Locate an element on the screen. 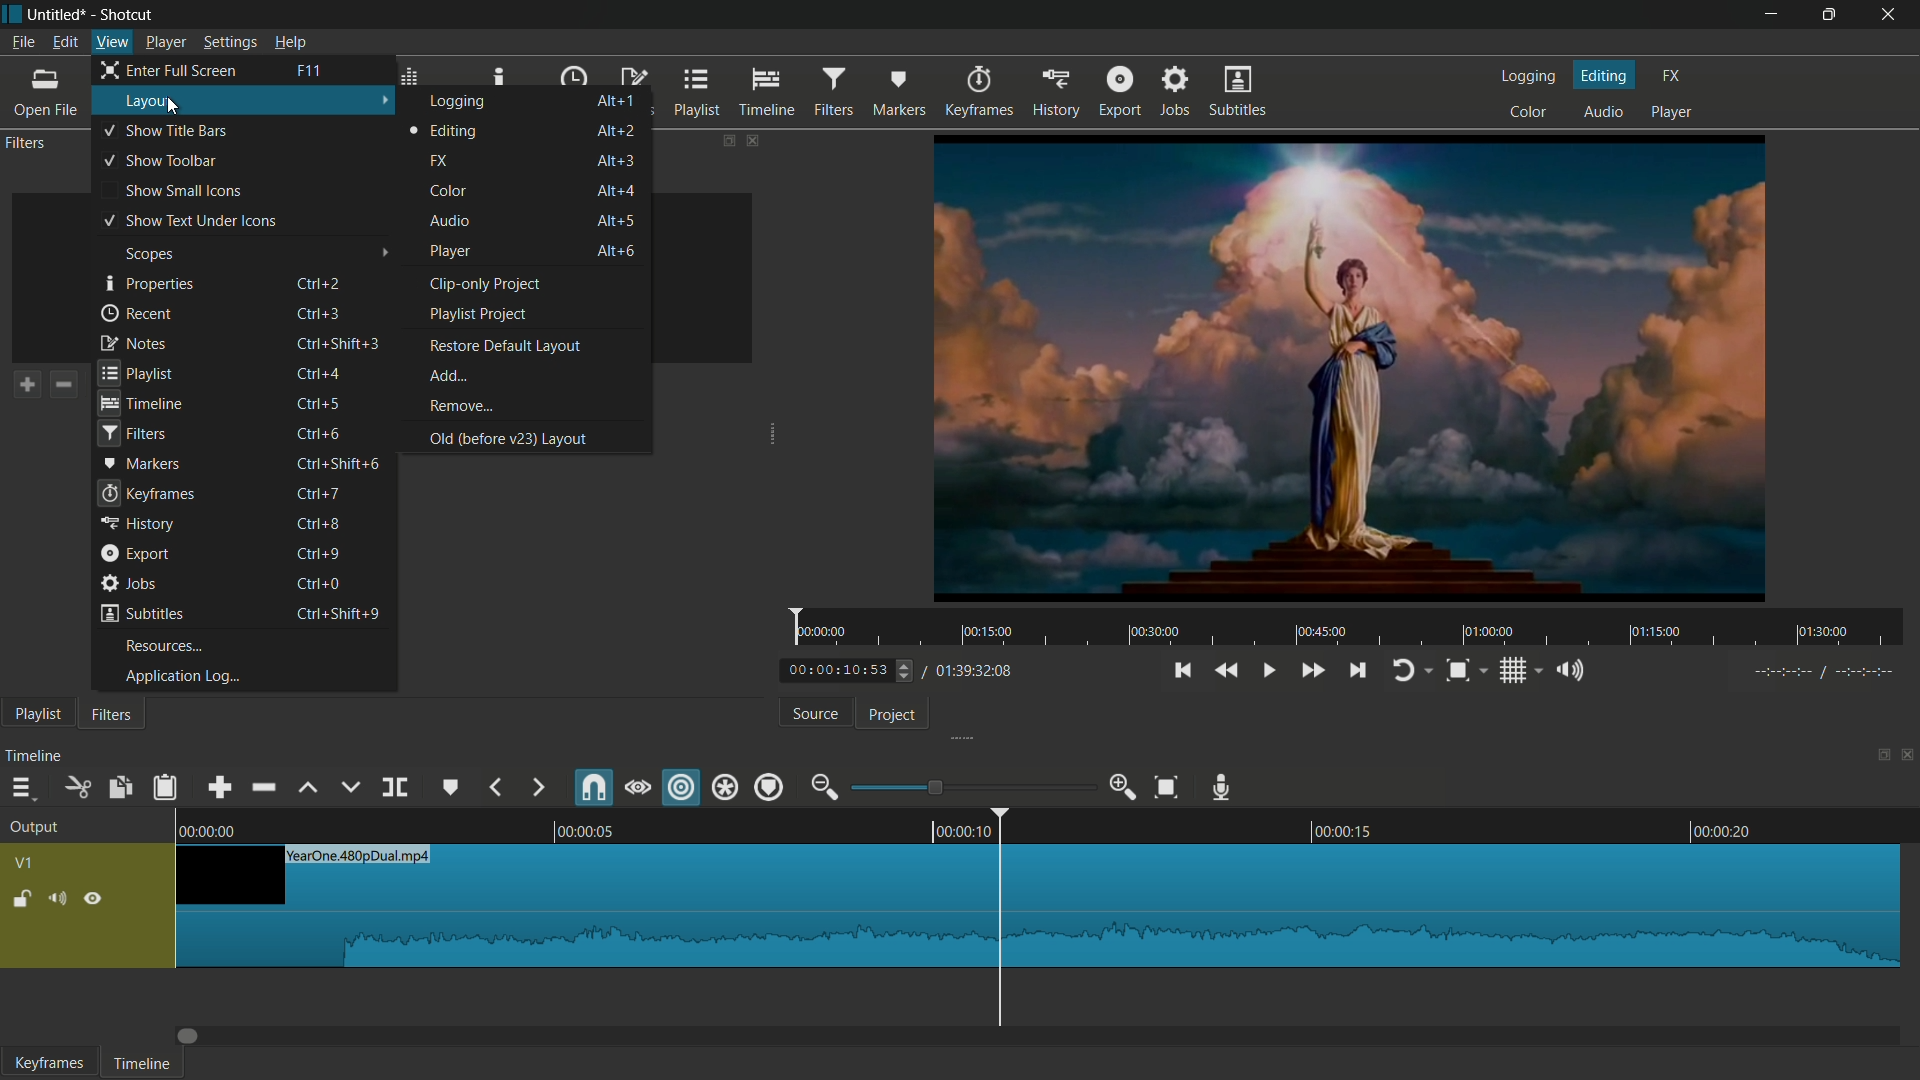 The width and height of the screenshot is (1920, 1080). ripple markers is located at coordinates (770, 786).